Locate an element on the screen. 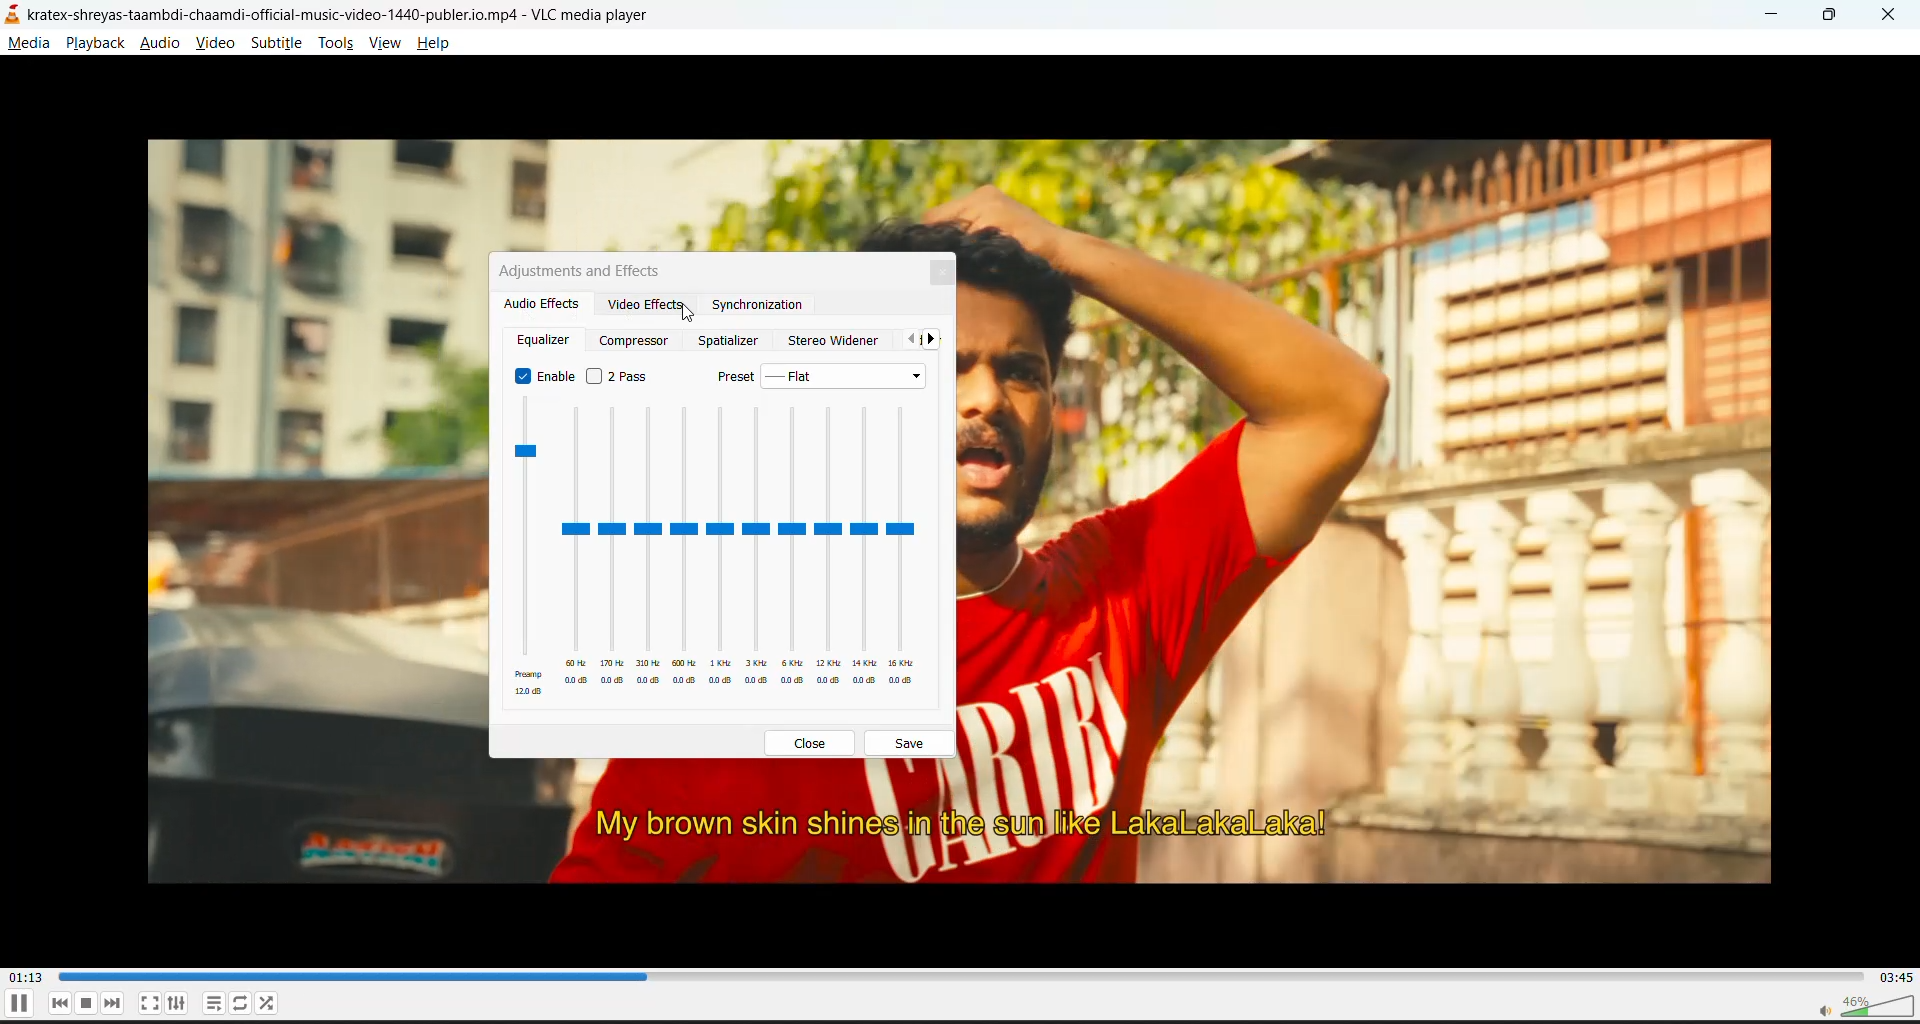  random is located at coordinates (269, 1002).